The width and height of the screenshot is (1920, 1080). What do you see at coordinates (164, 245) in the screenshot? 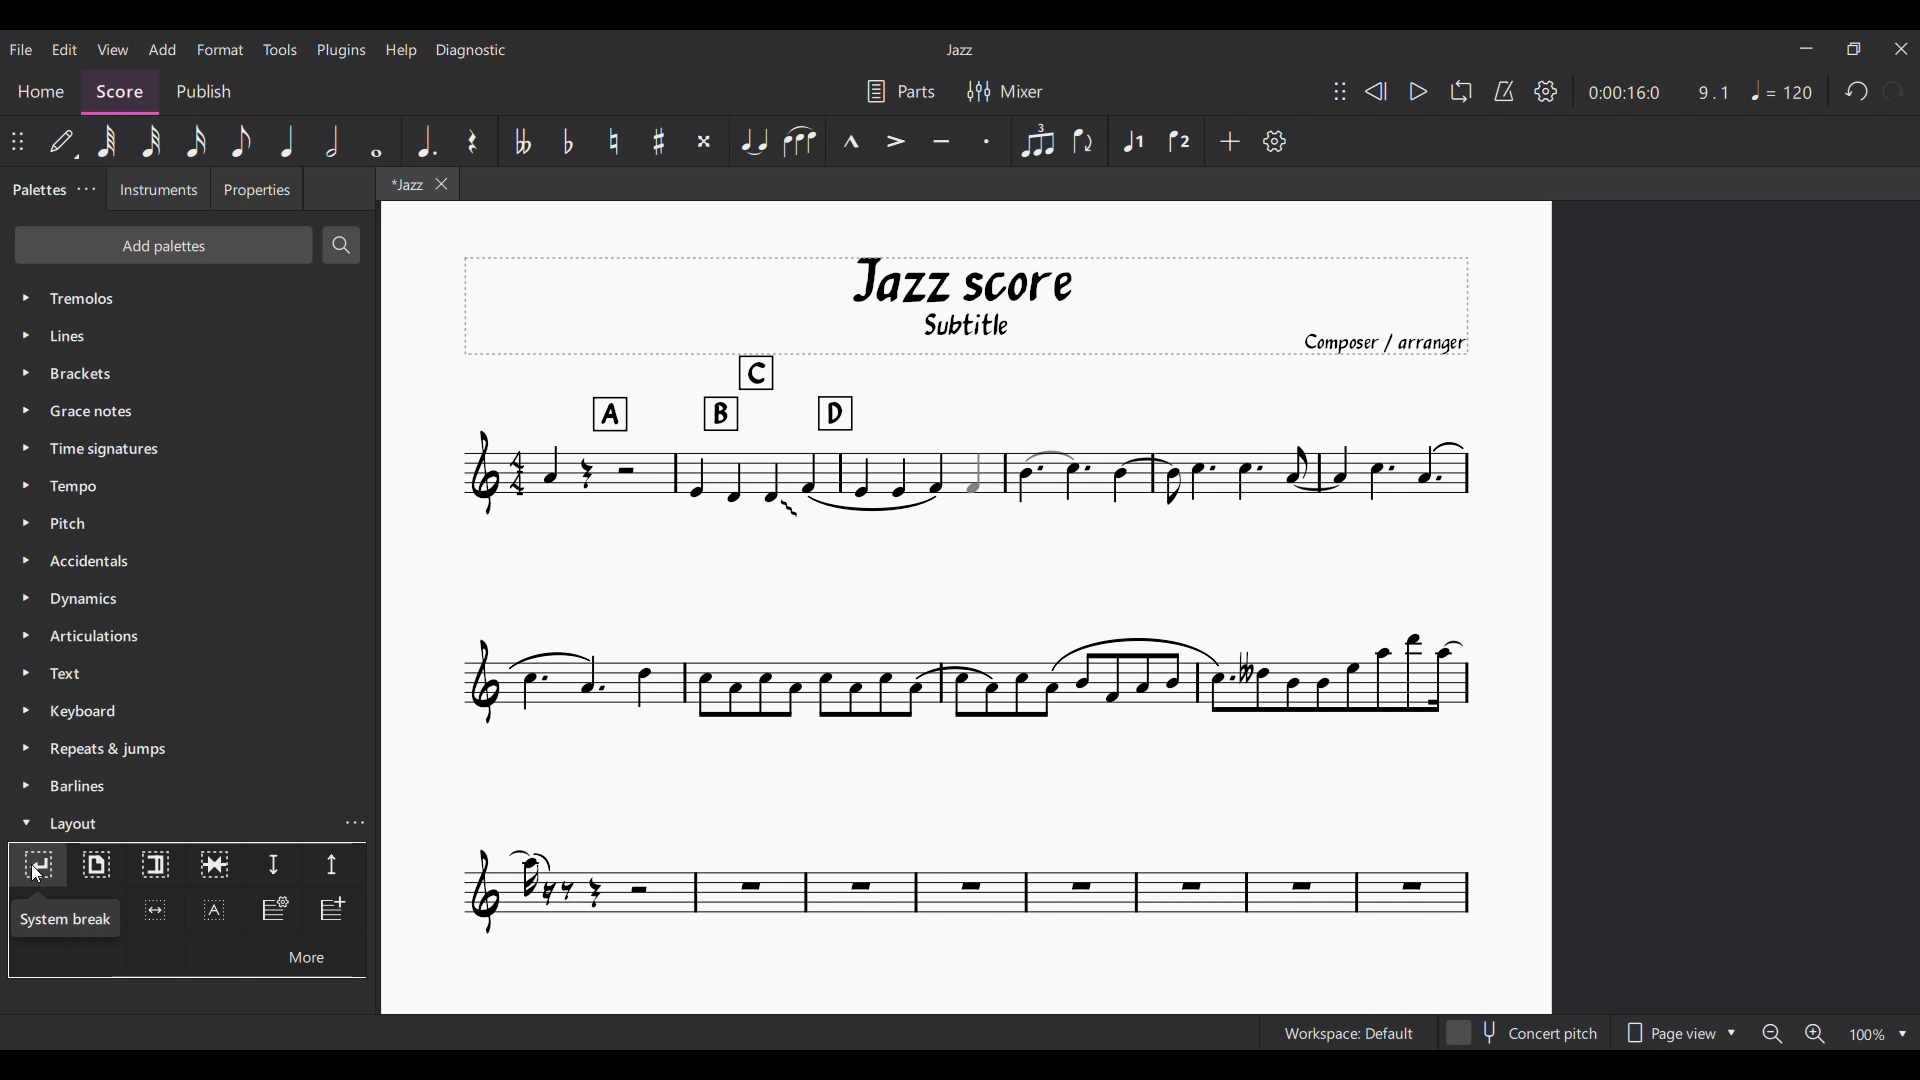
I see `Add palettes` at bounding box center [164, 245].